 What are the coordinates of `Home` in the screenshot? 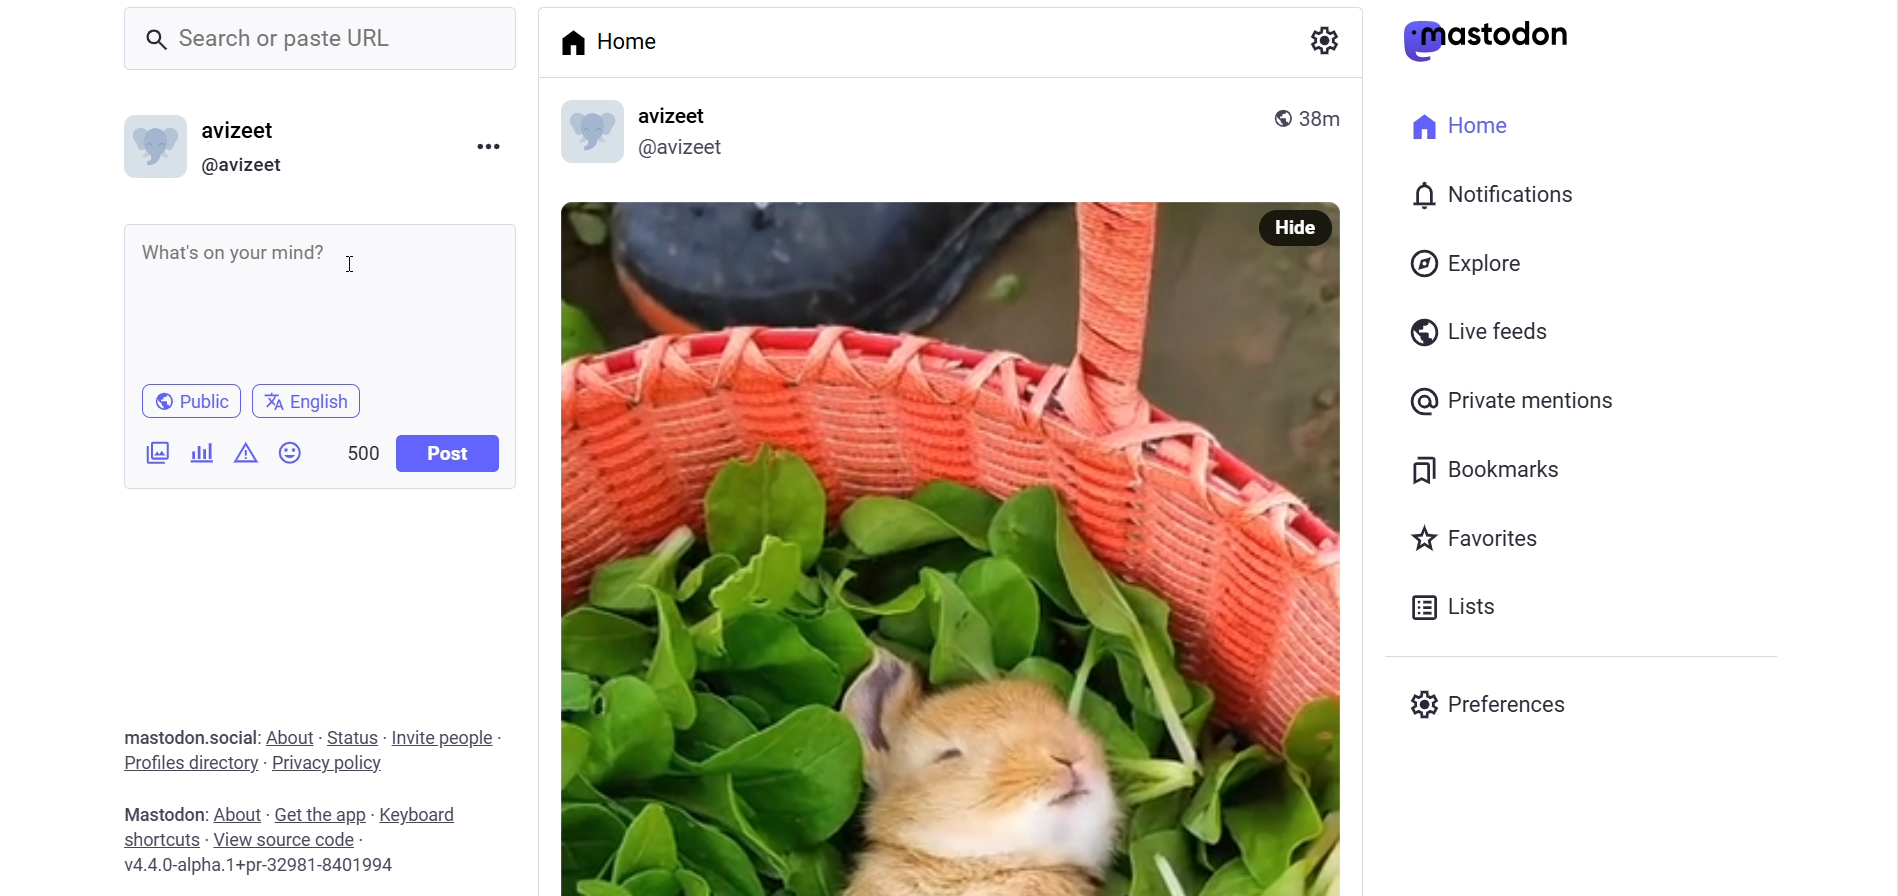 It's located at (612, 39).